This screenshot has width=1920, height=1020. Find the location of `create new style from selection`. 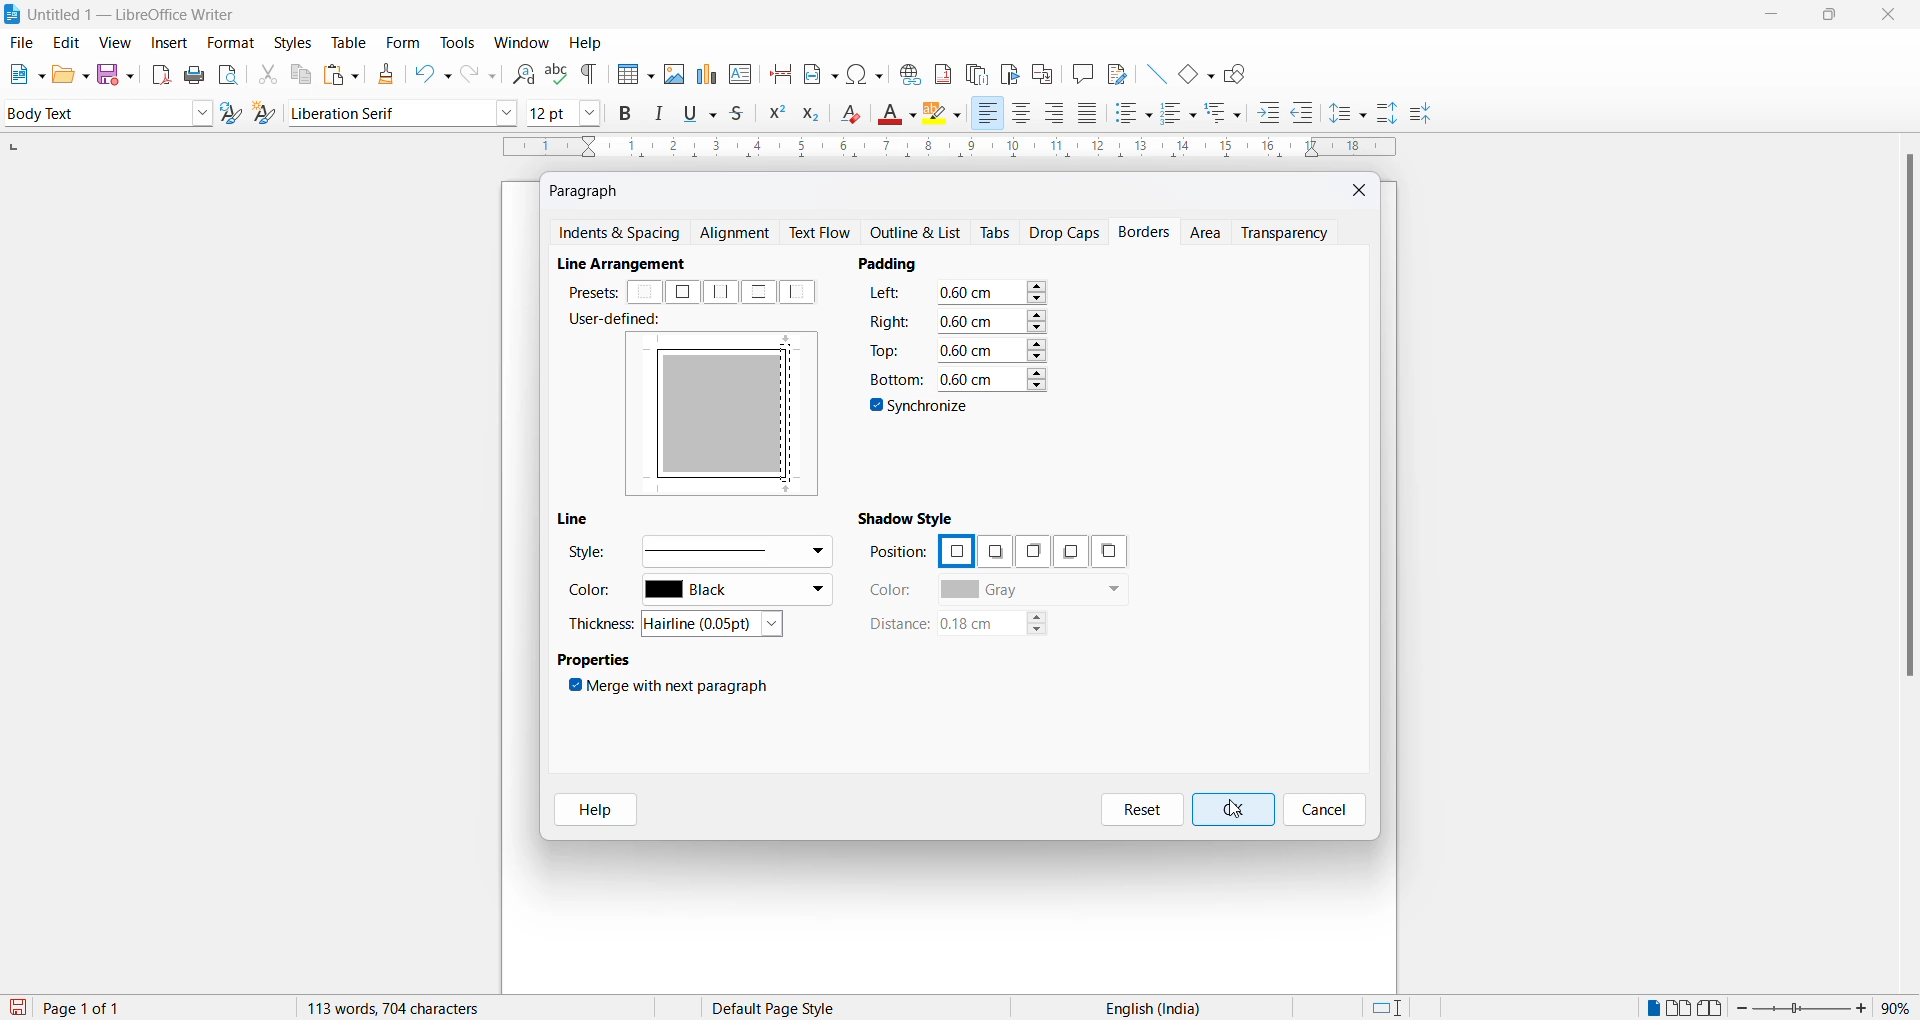

create new style from selection is located at coordinates (269, 115).